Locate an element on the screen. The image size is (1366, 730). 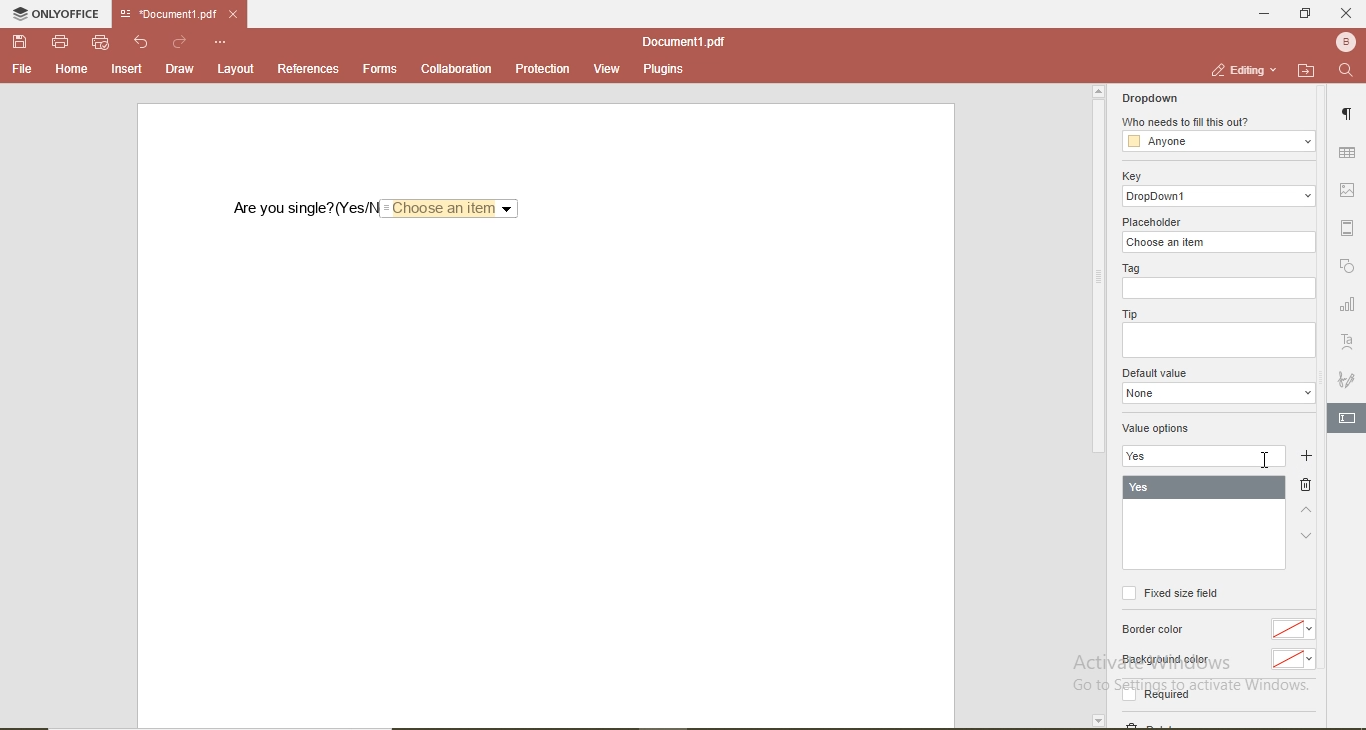
delete is located at coordinates (1305, 484).